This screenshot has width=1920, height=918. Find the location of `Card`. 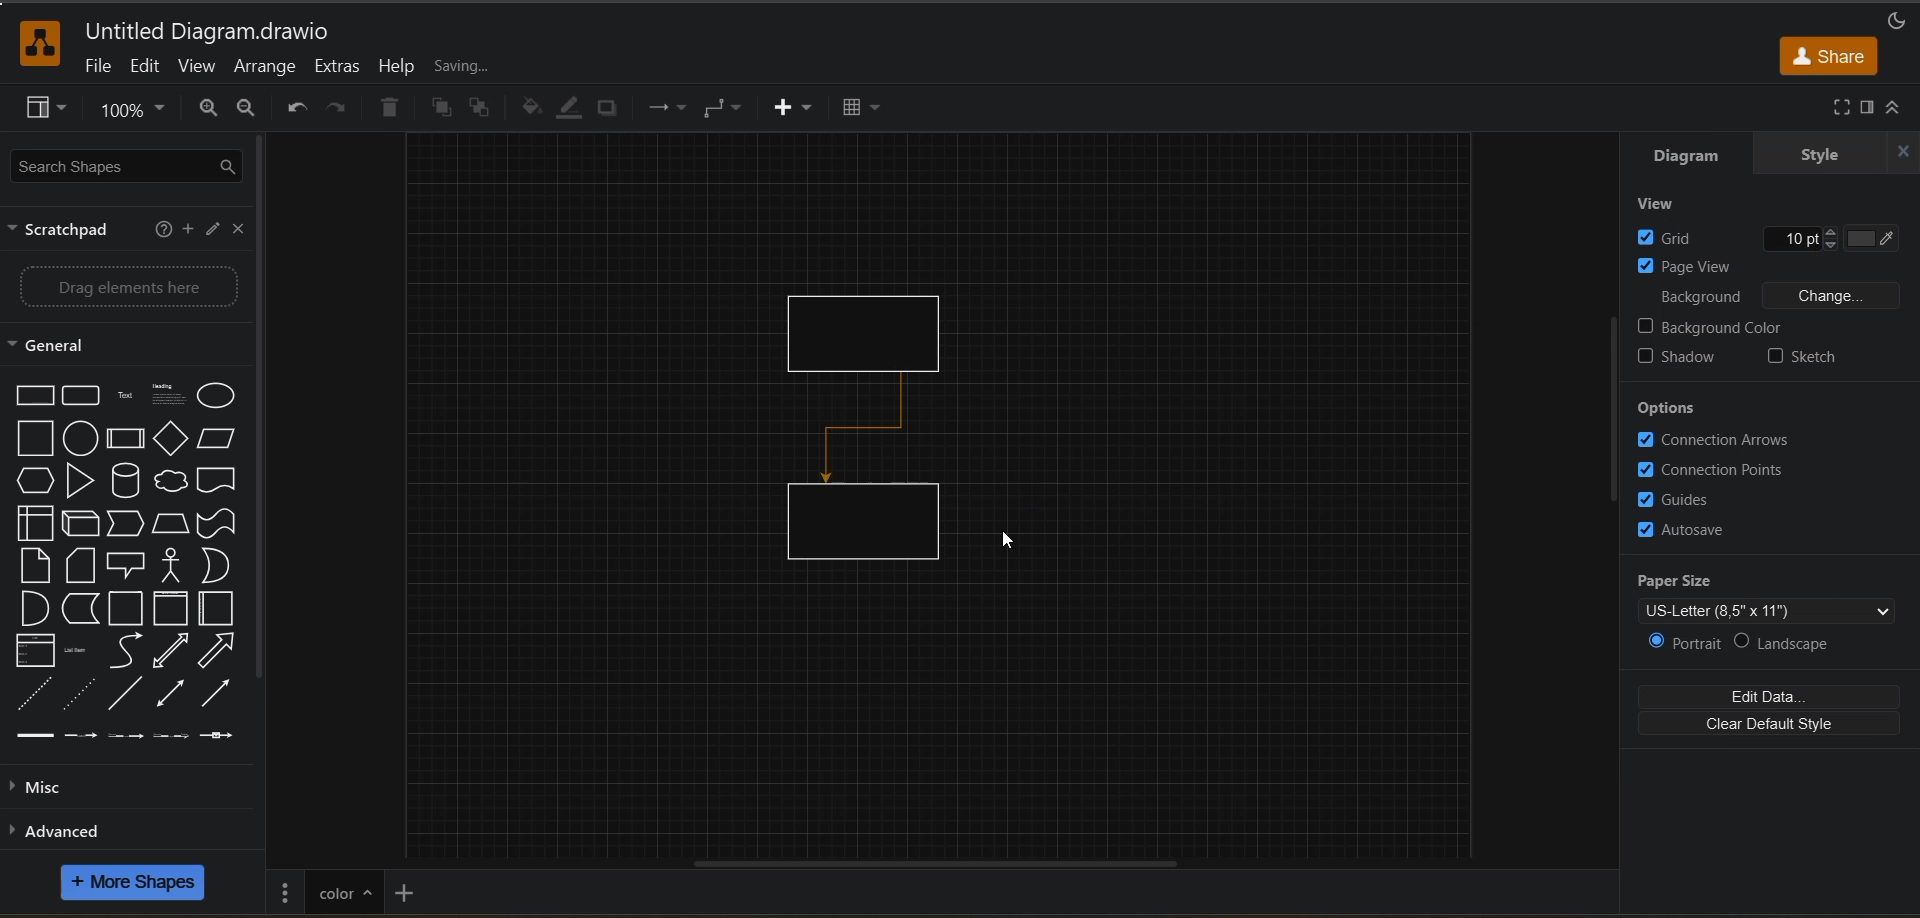

Card is located at coordinates (32, 565).